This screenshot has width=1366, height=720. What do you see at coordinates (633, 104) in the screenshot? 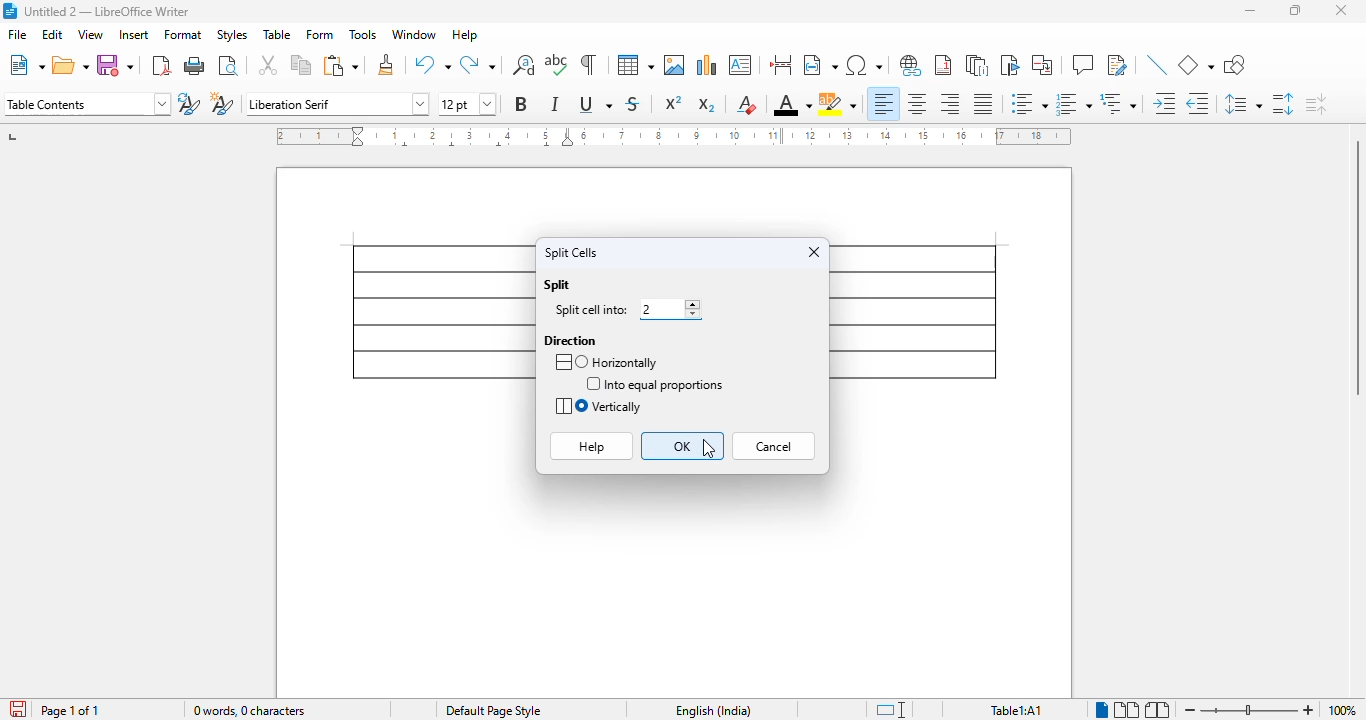
I see `strikethrough` at bounding box center [633, 104].